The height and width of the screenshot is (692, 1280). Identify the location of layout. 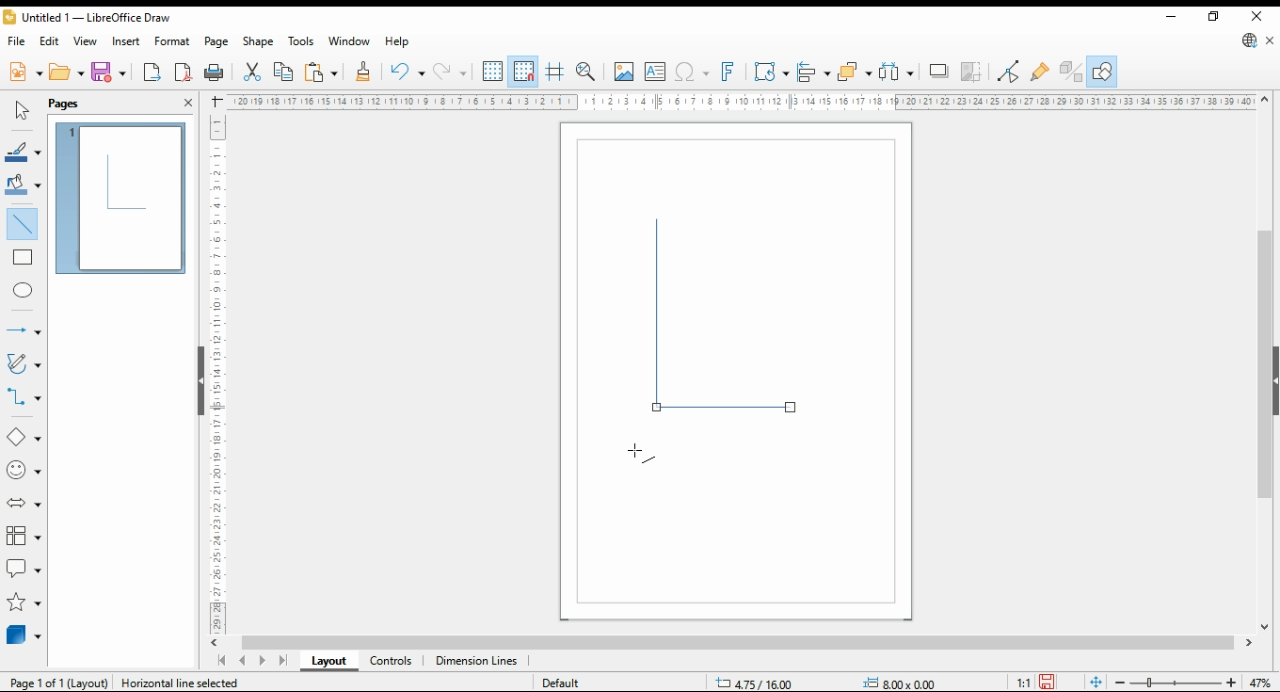
(328, 662).